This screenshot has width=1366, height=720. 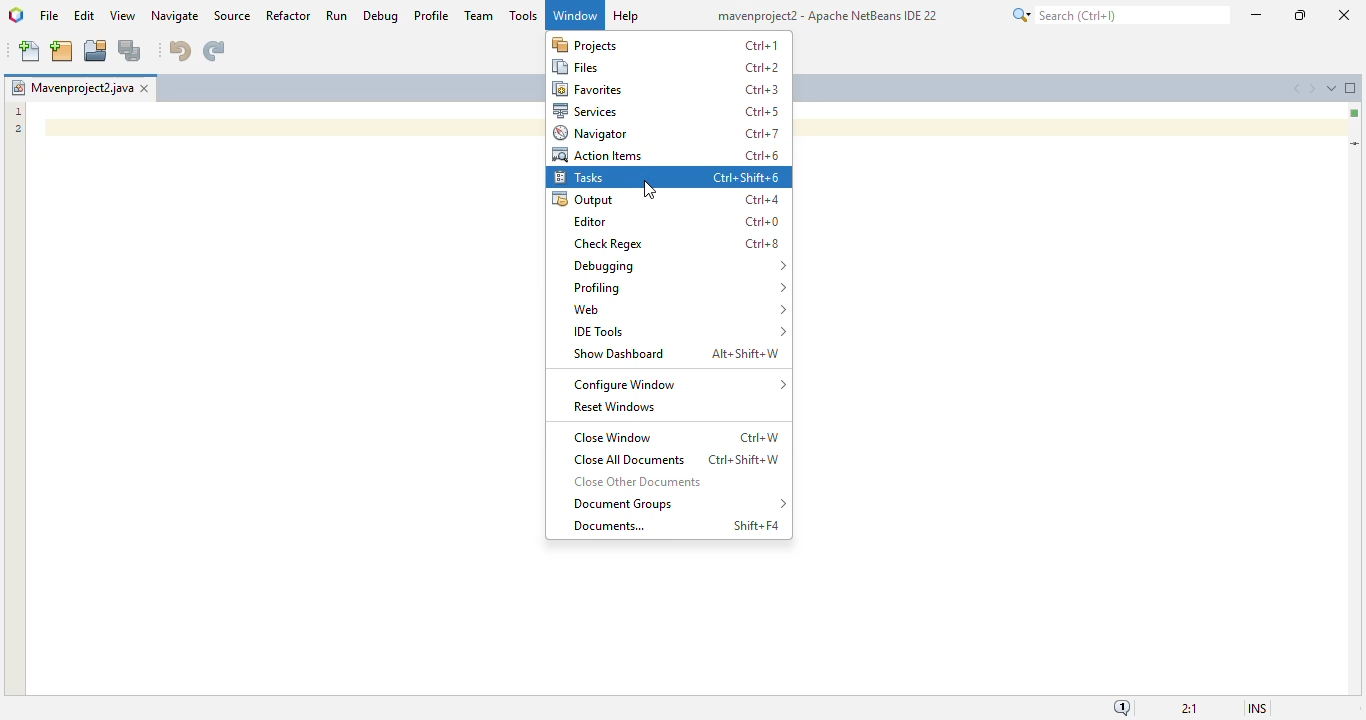 What do you see at coordinates (762, 68) in the screenshot?
I see `shortcut for files` at bounding box center [762, 68].